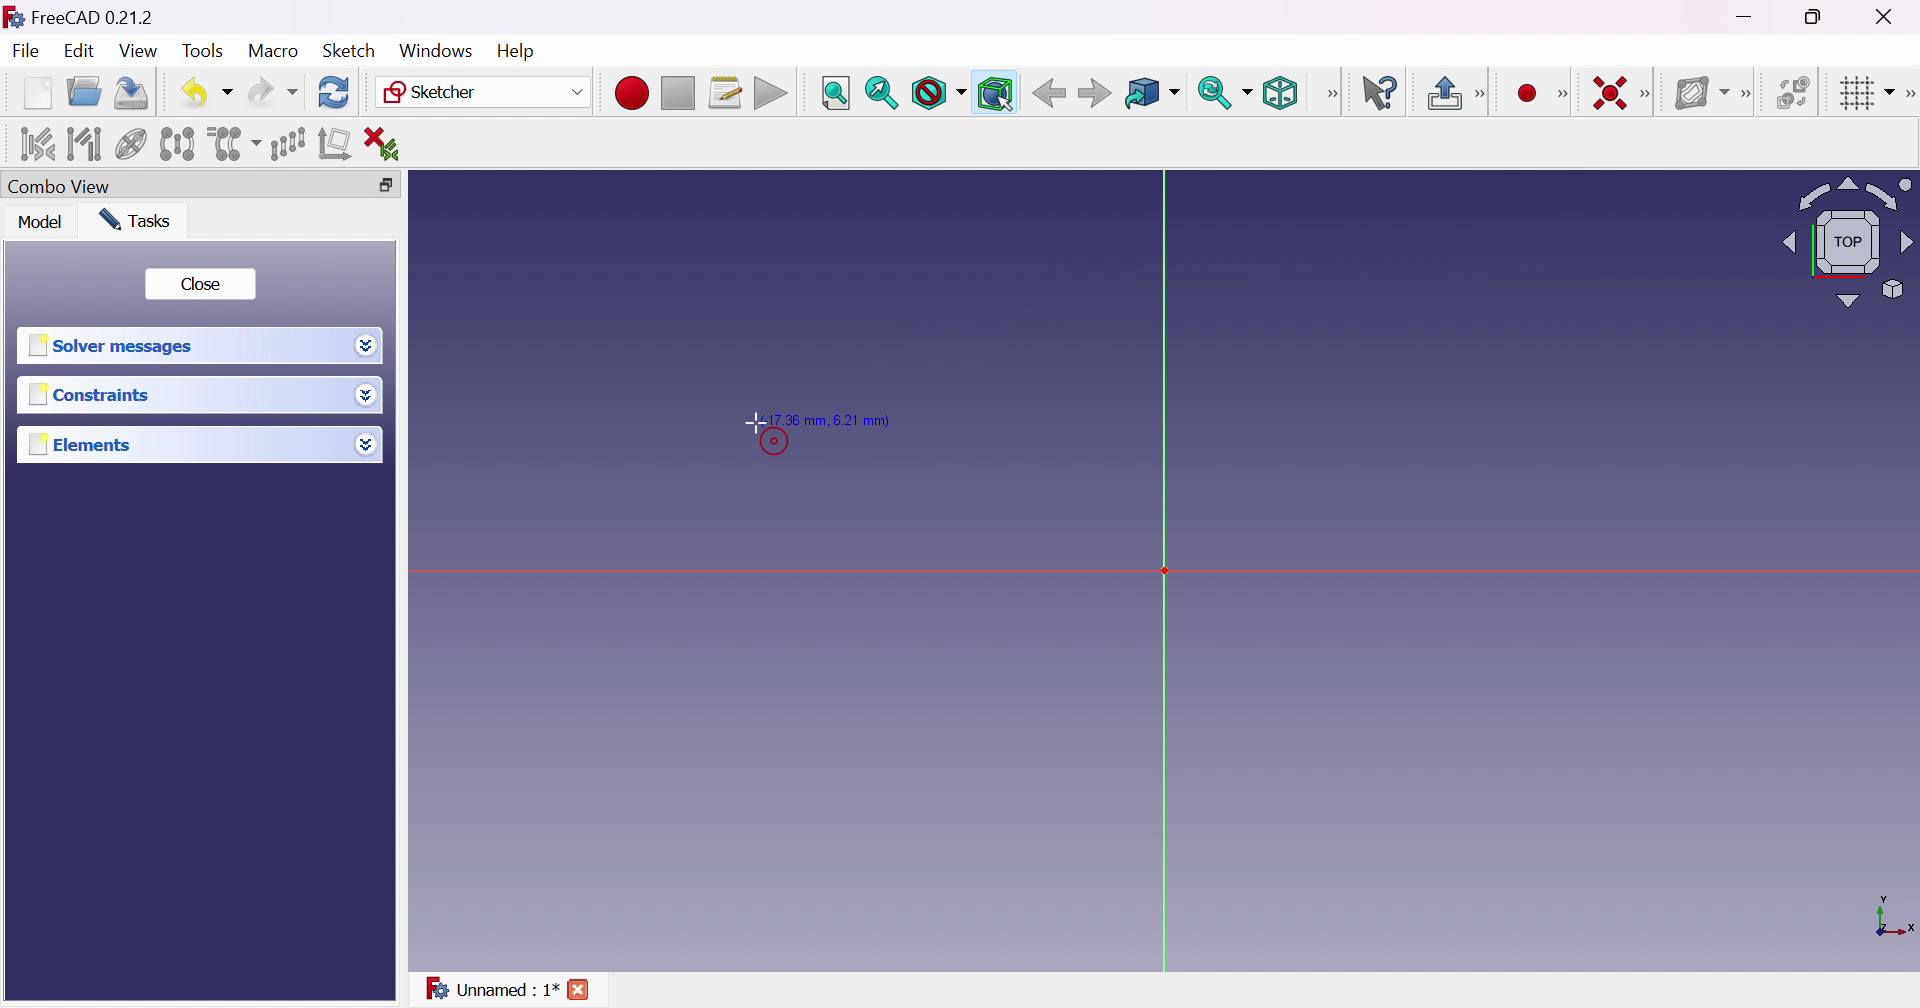 The height and width of the screenshot is (1008, 1920). I want to click on [View], so click(1329, 95).